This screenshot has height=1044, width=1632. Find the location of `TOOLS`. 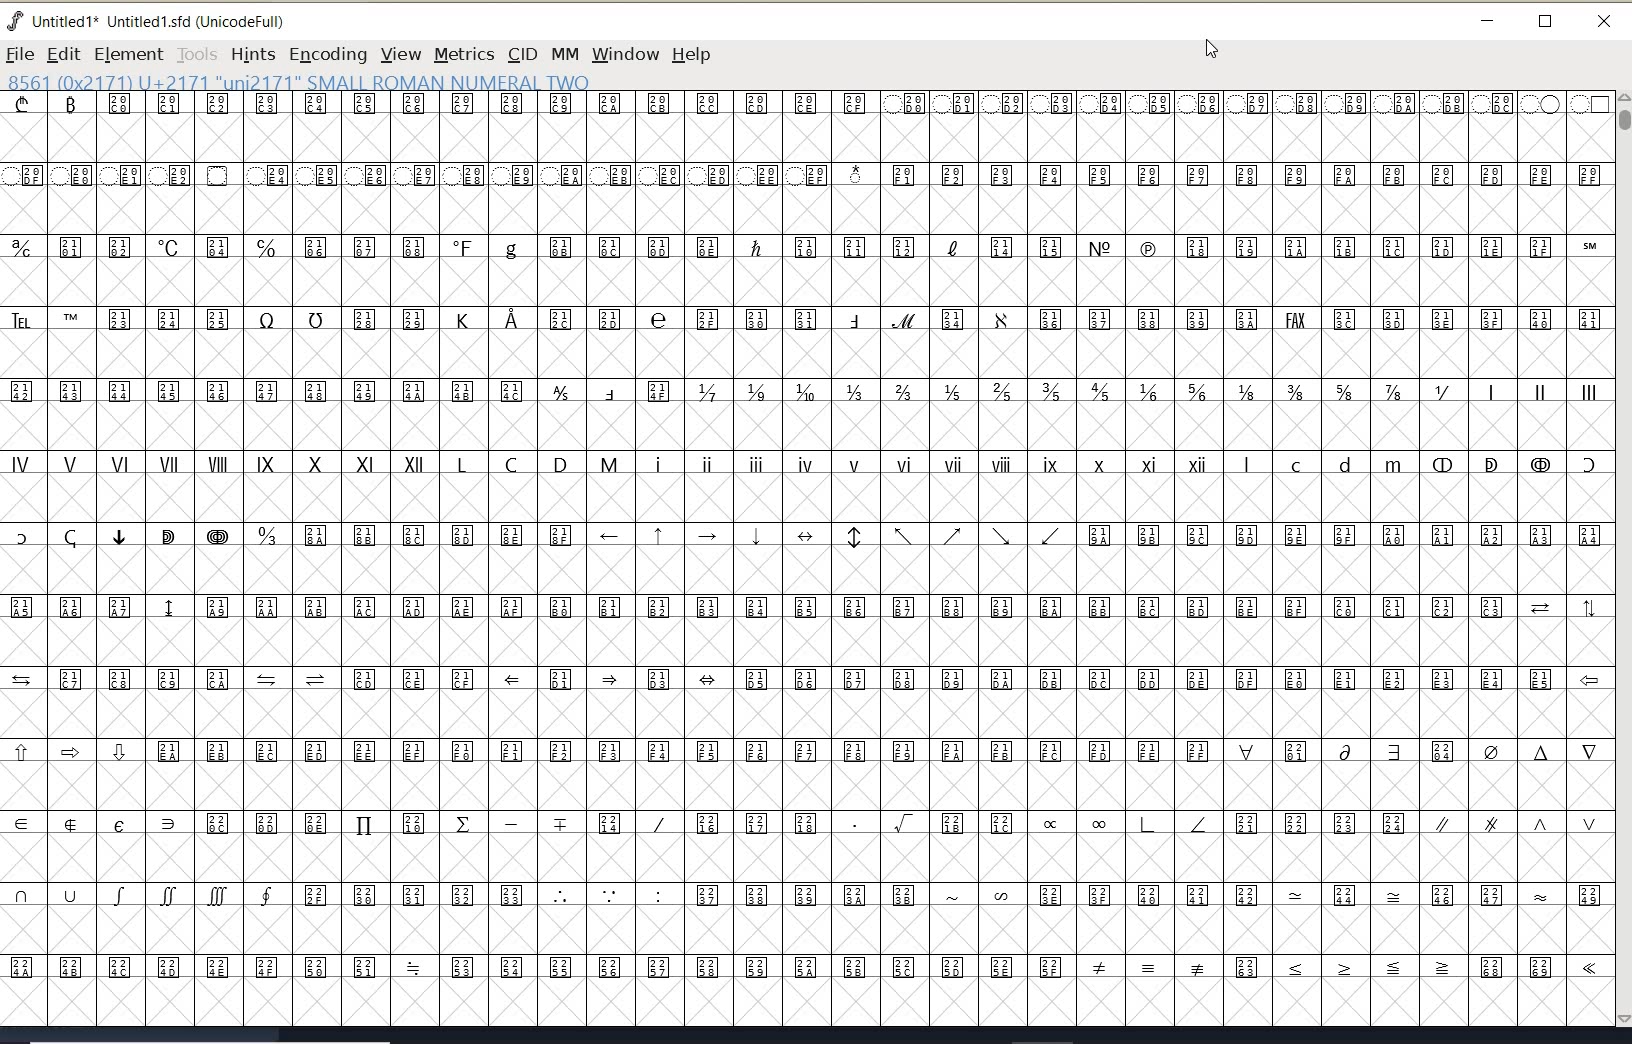

TOOLS is located at coordinates (196, 54).